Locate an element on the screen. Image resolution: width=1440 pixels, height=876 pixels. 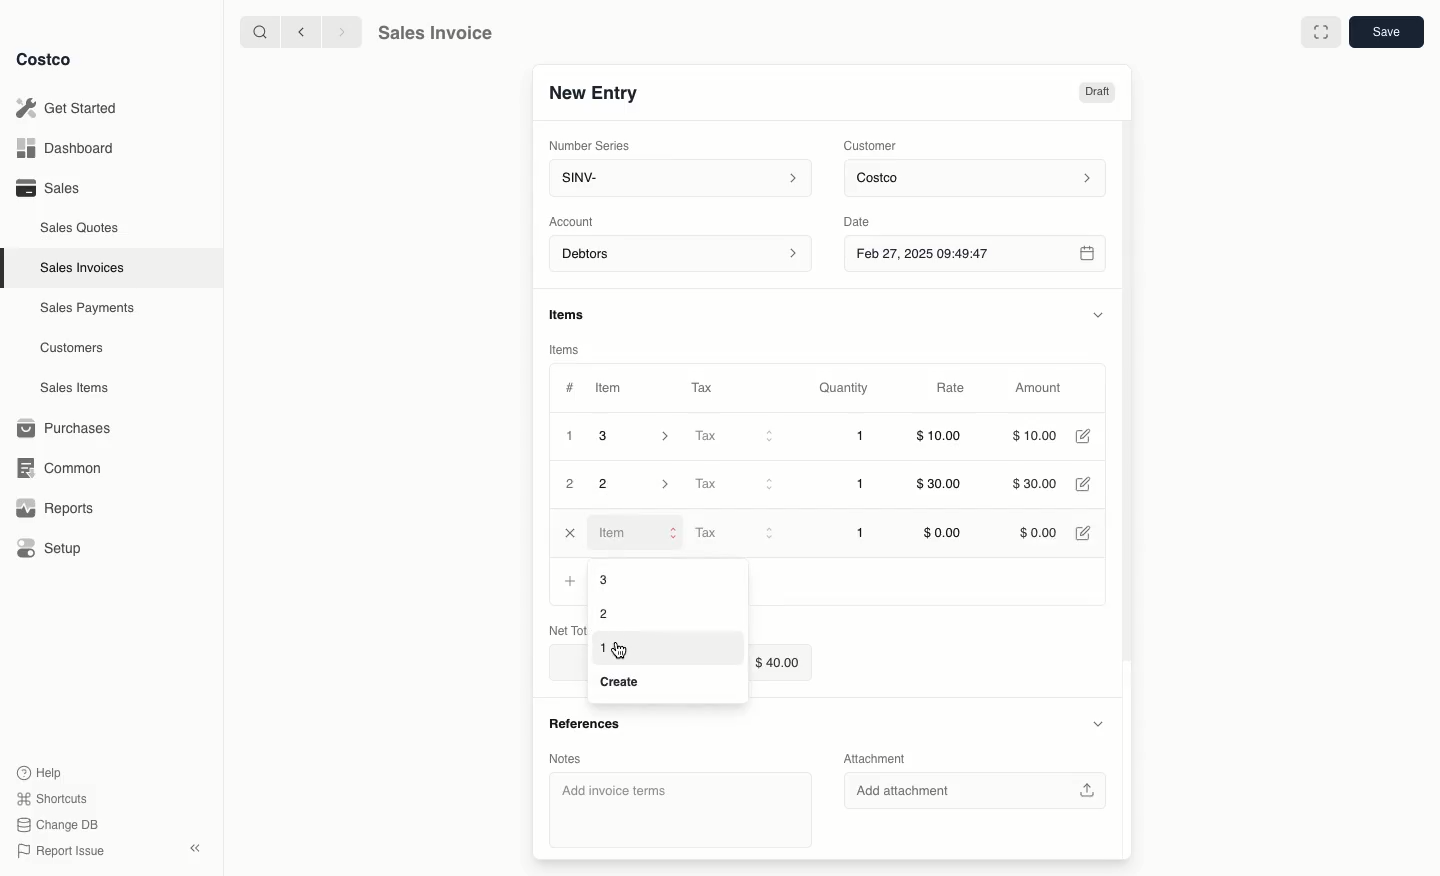
Shortcuts is located at coordinates (51, 797).